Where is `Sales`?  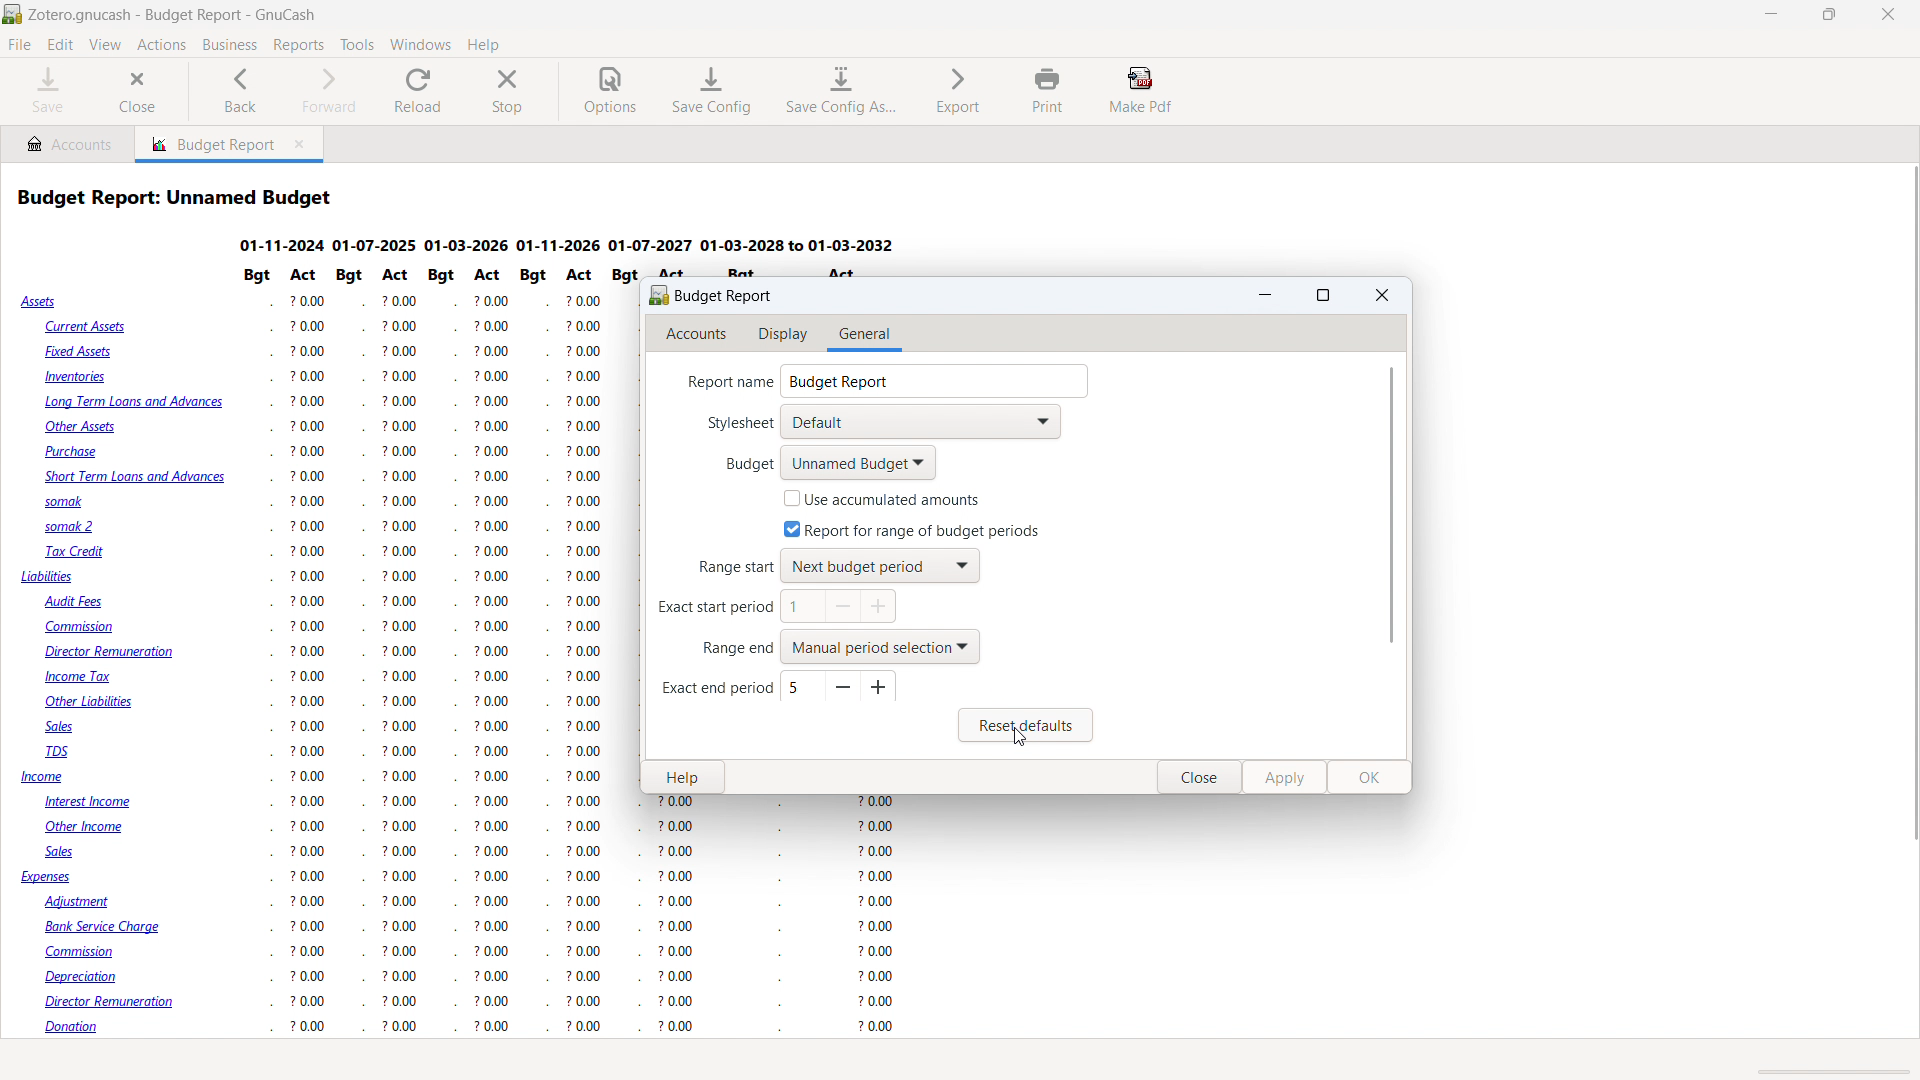
Sales is located at coordinates (63, 852).